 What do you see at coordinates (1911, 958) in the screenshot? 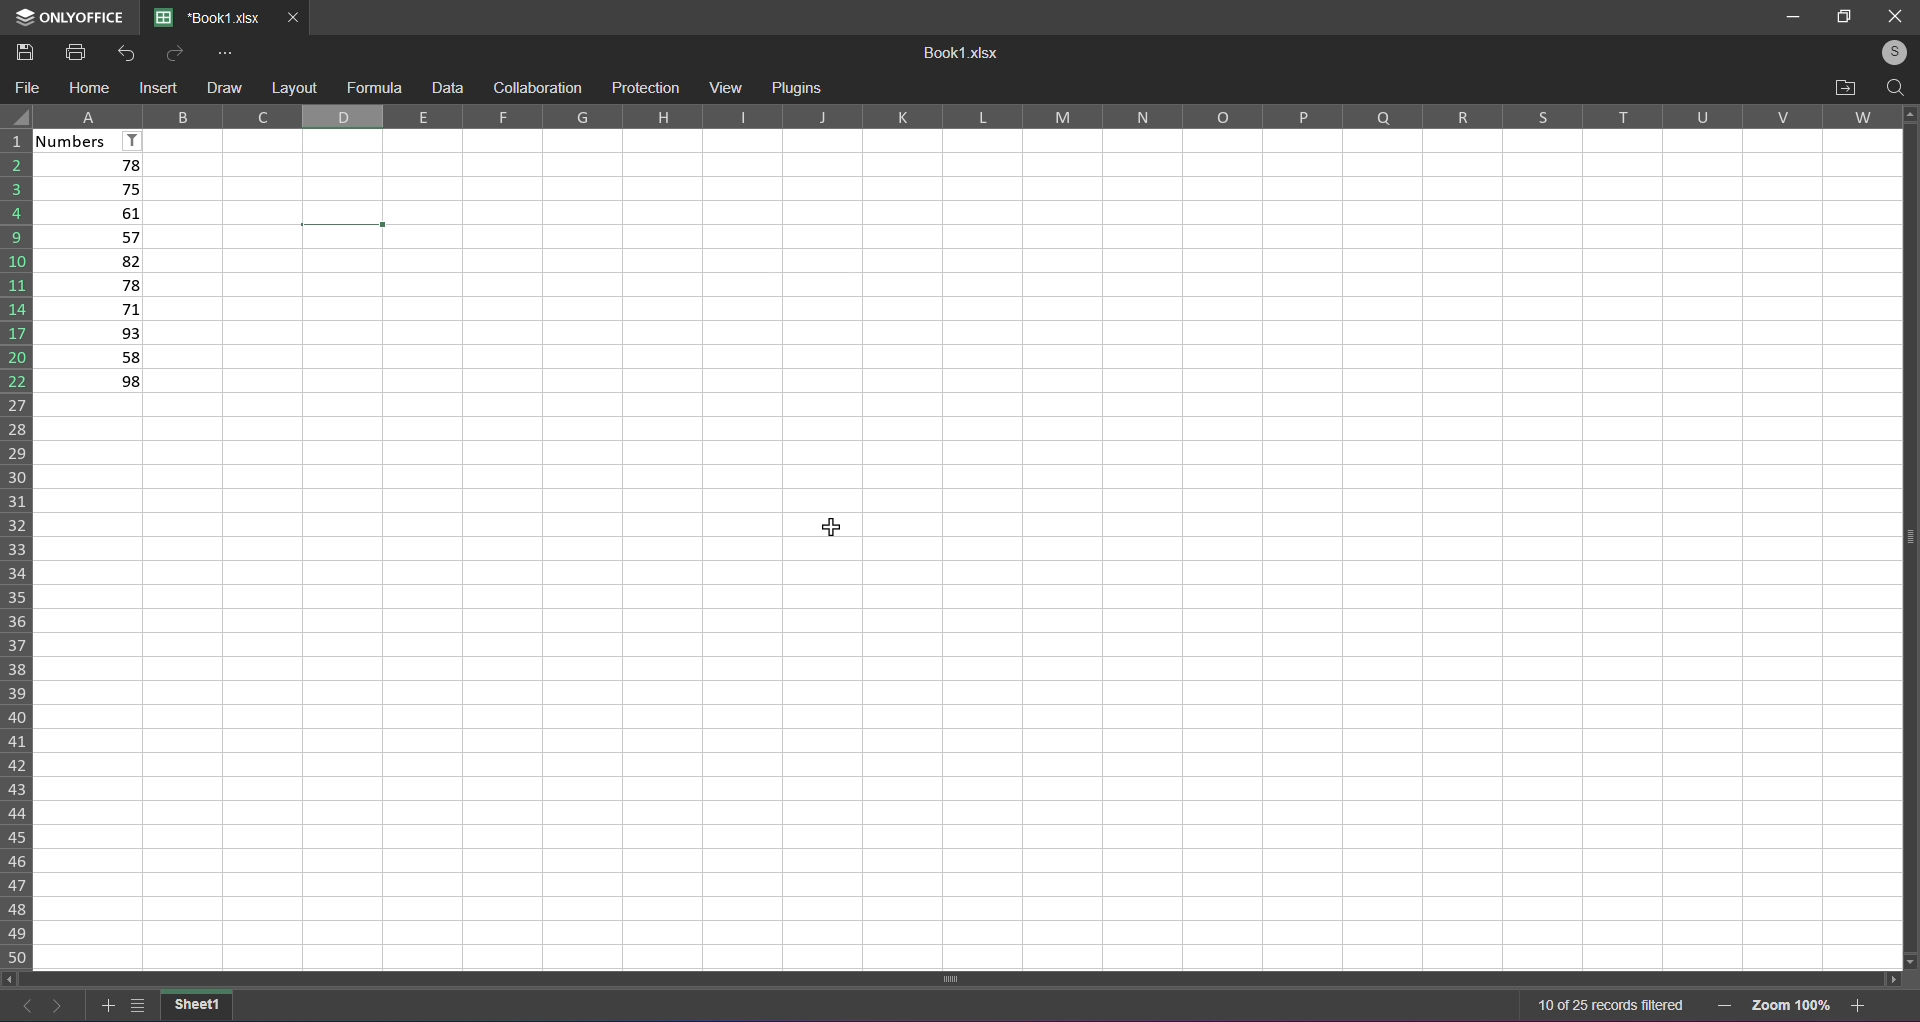
I see `Move down` at bounding box center [1911, 958].